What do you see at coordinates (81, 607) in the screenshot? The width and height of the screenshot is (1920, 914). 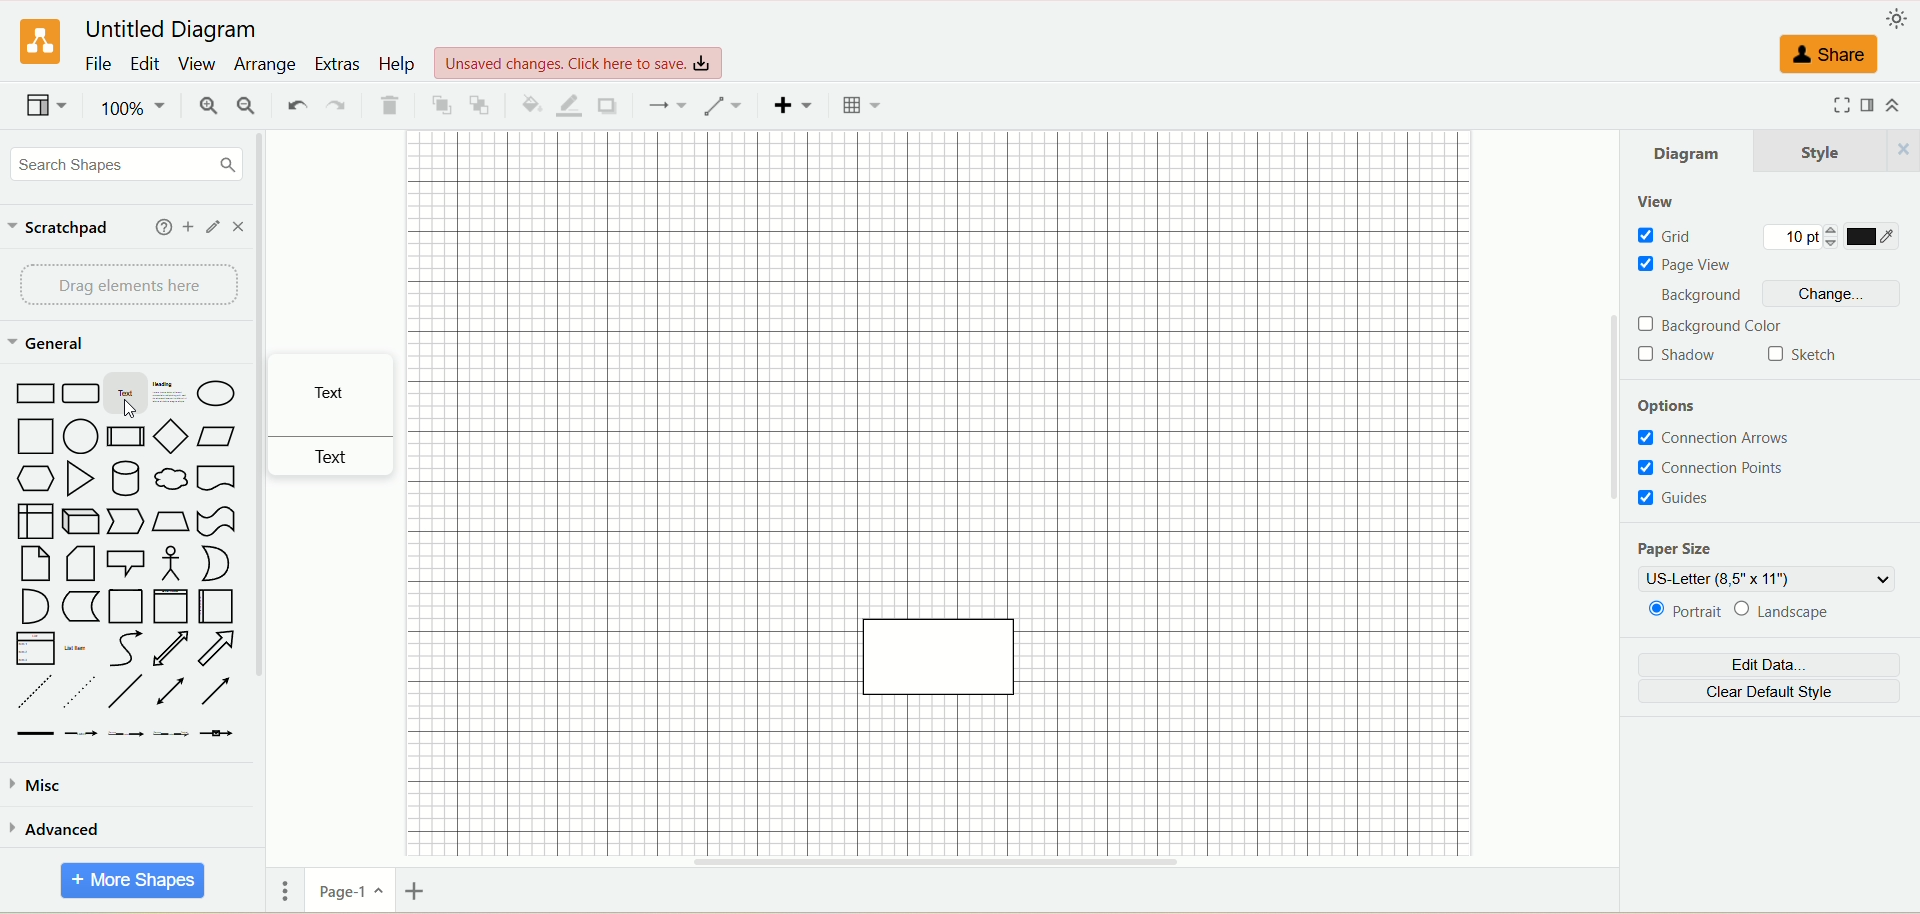 I see `storage` at bounding box center [81, 607].